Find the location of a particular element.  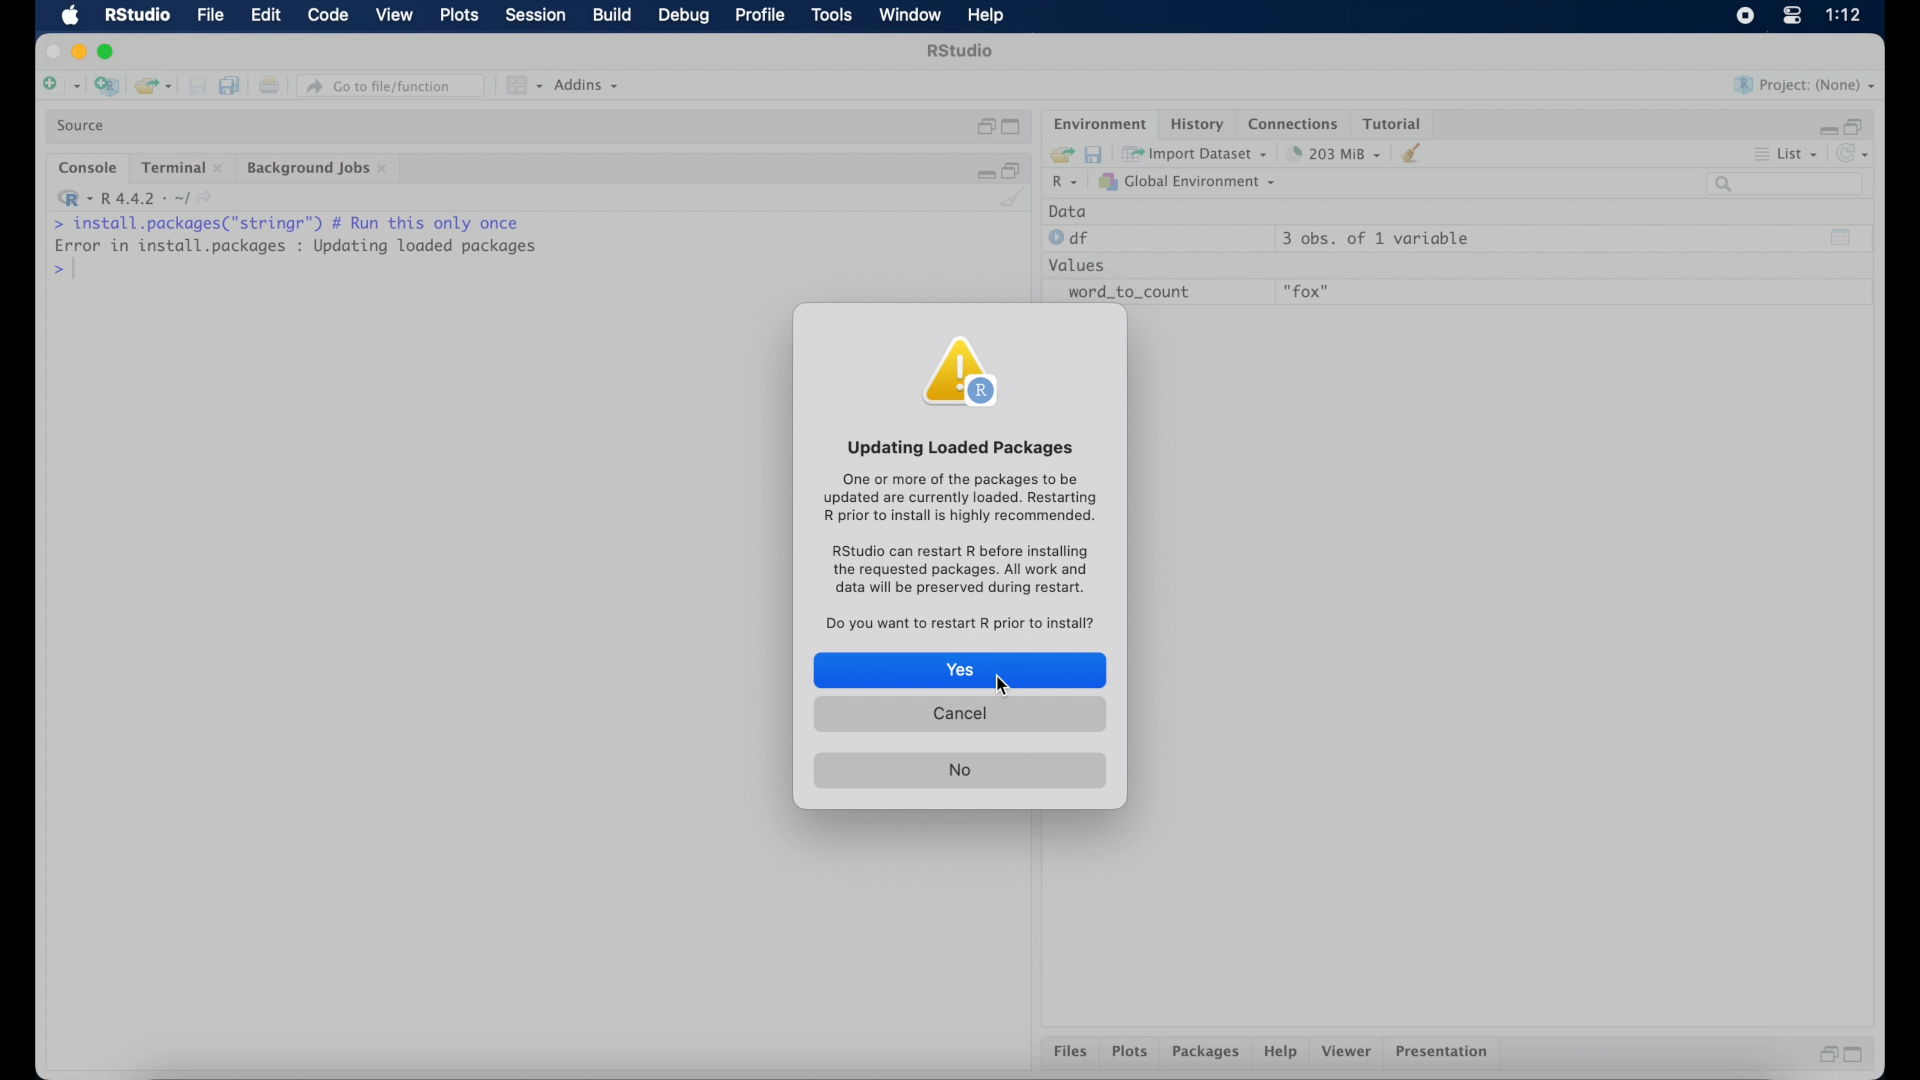

debug is located at coordinates (685, 17).